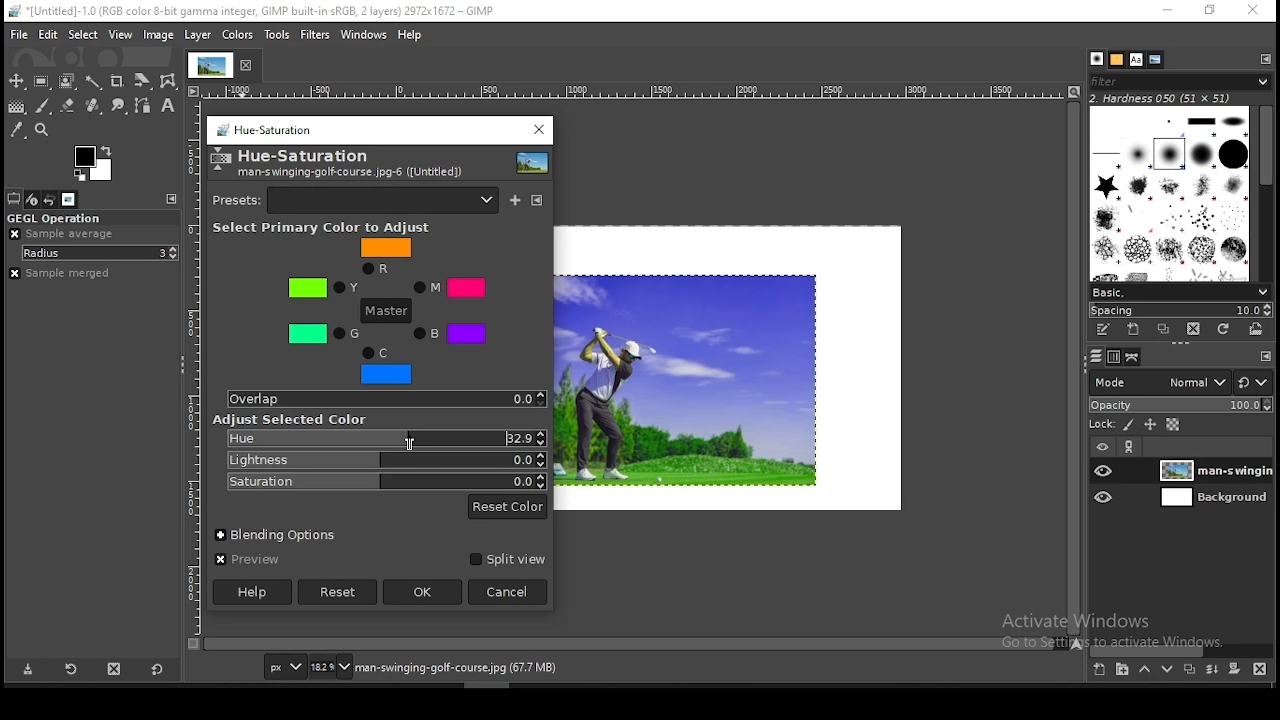 The width and height of the screenshot is (1280, 720). I want to click on eraser tool, so click(68, 106).